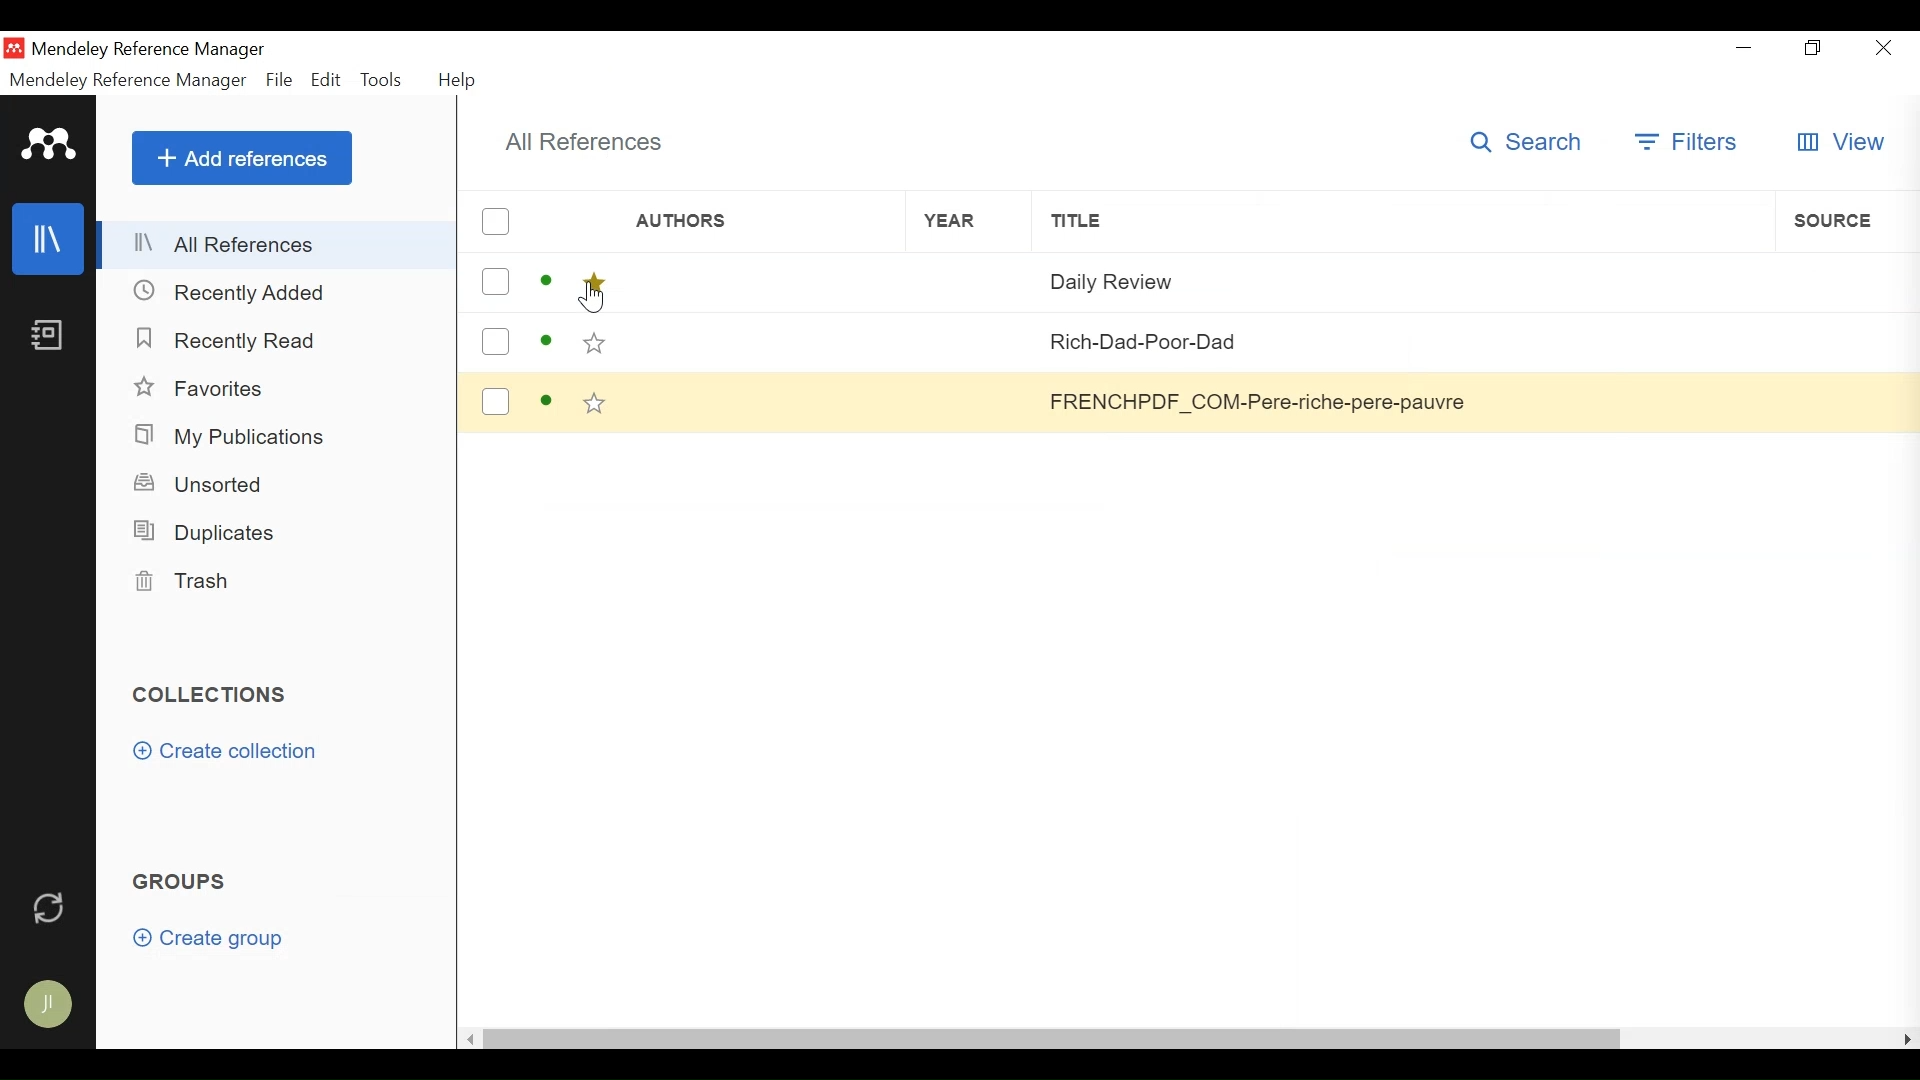 The height and width of the screenshot is (1080, 1920). What do you see at coordinates (953, 222) in the screenshot?
I see `Year` at bounding box center [953, 222].